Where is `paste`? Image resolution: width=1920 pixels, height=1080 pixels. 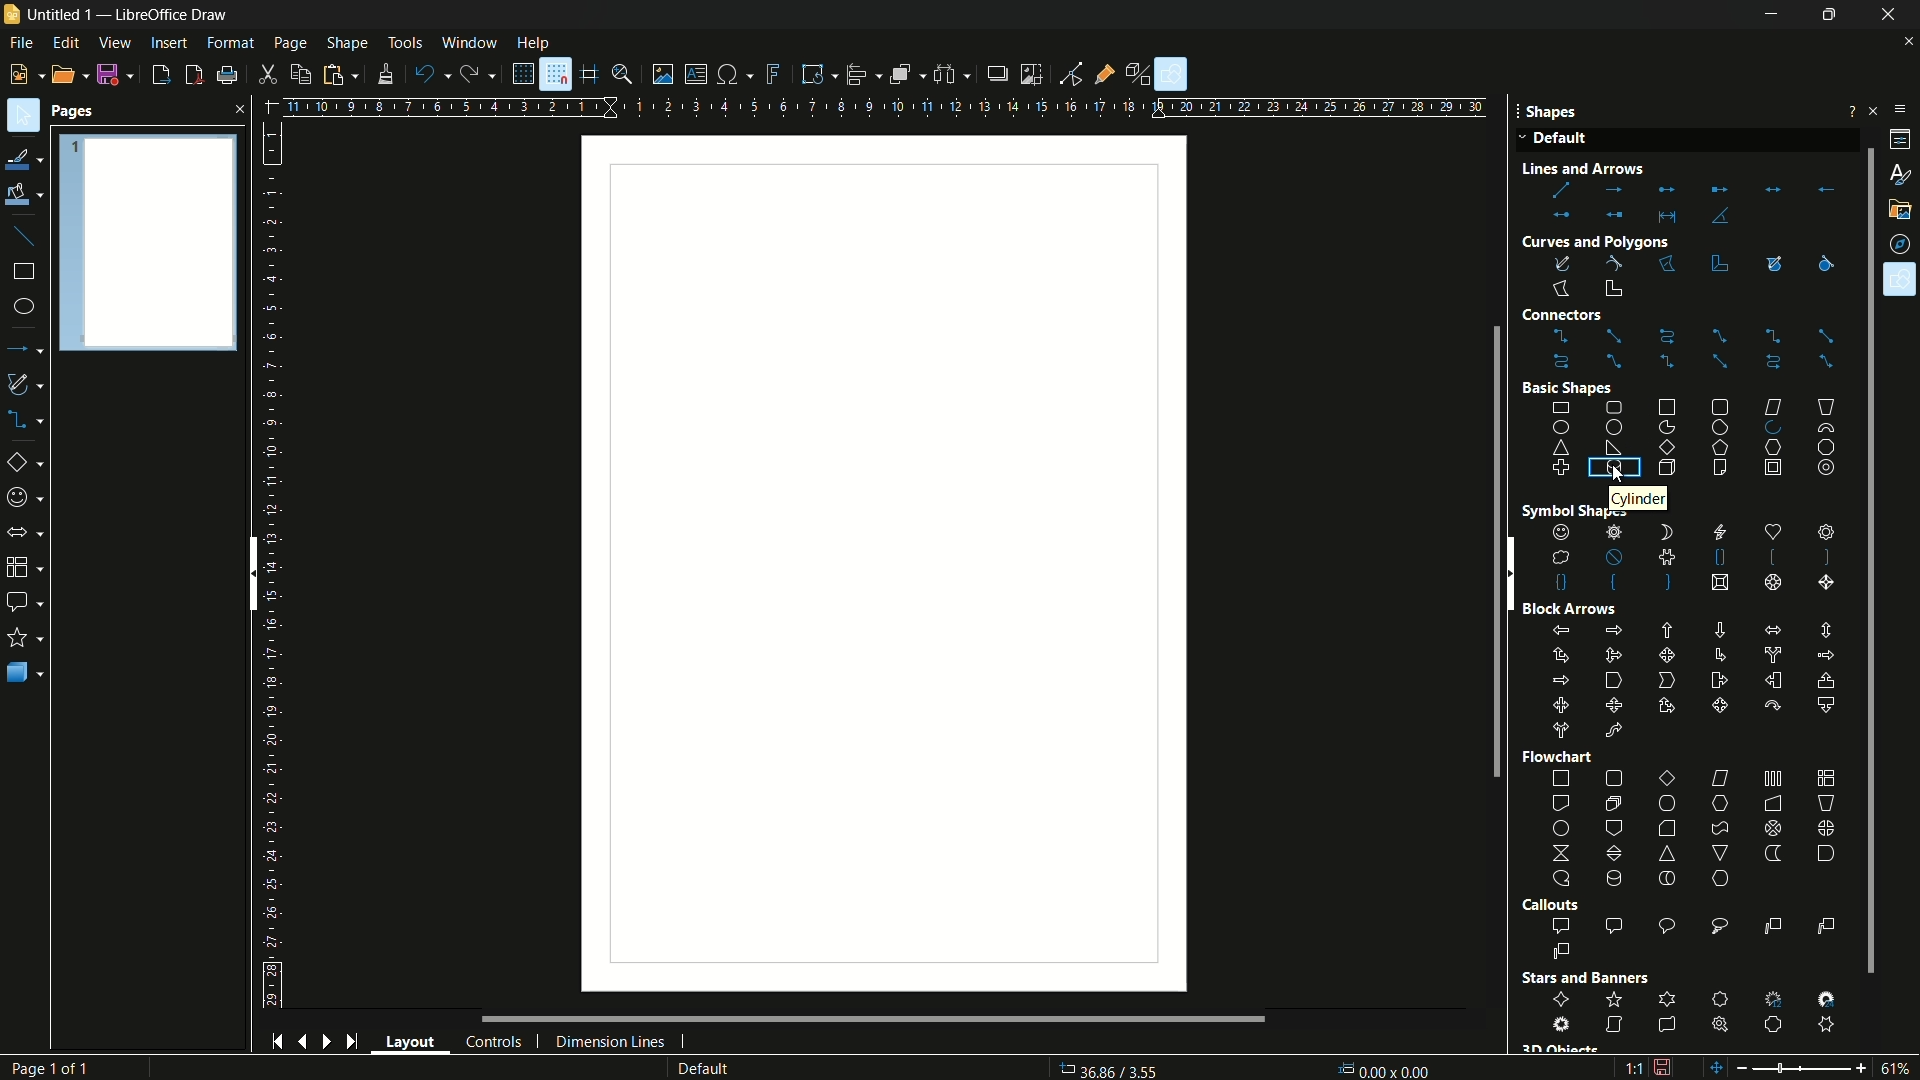 paste is located at coordinates (345, 74).